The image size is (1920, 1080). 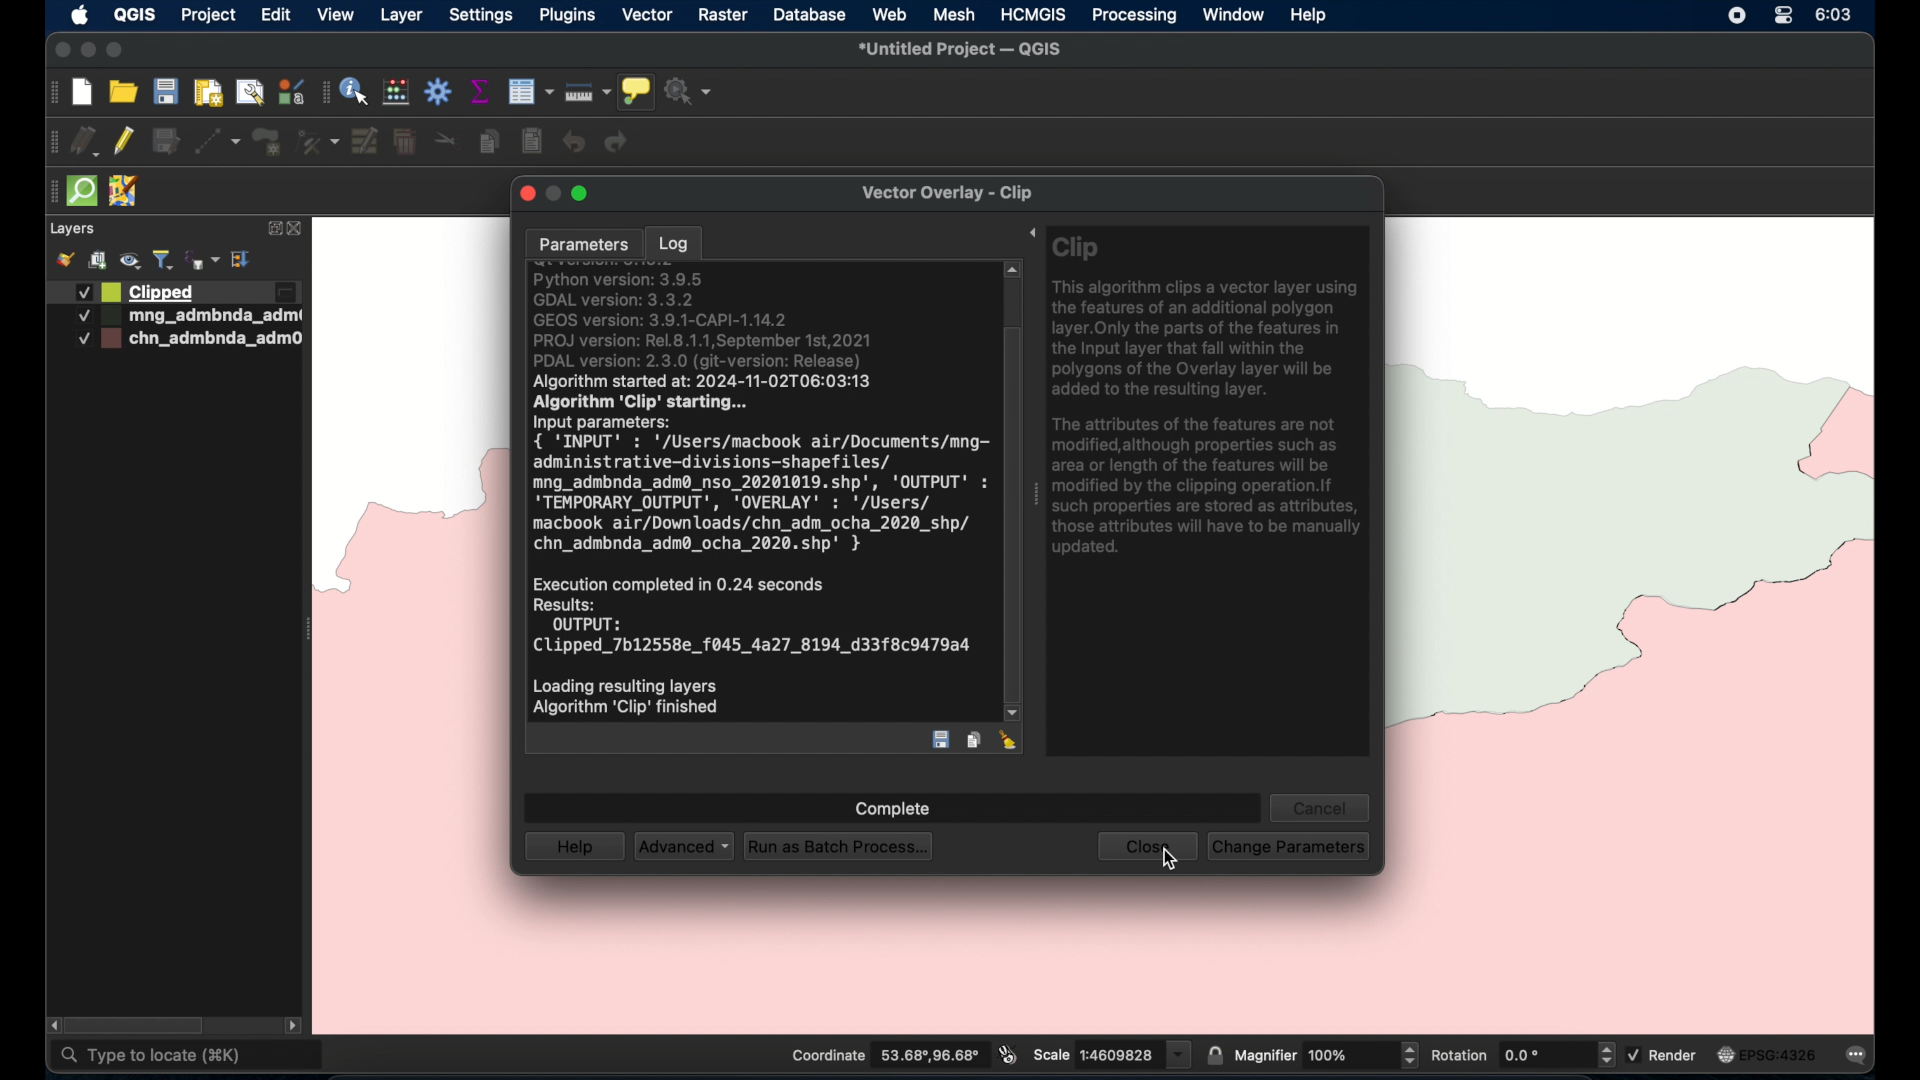 What do you see at coordinates (524, 193) in the screenshot?
I see `close button` at bounding box center [524, 193].